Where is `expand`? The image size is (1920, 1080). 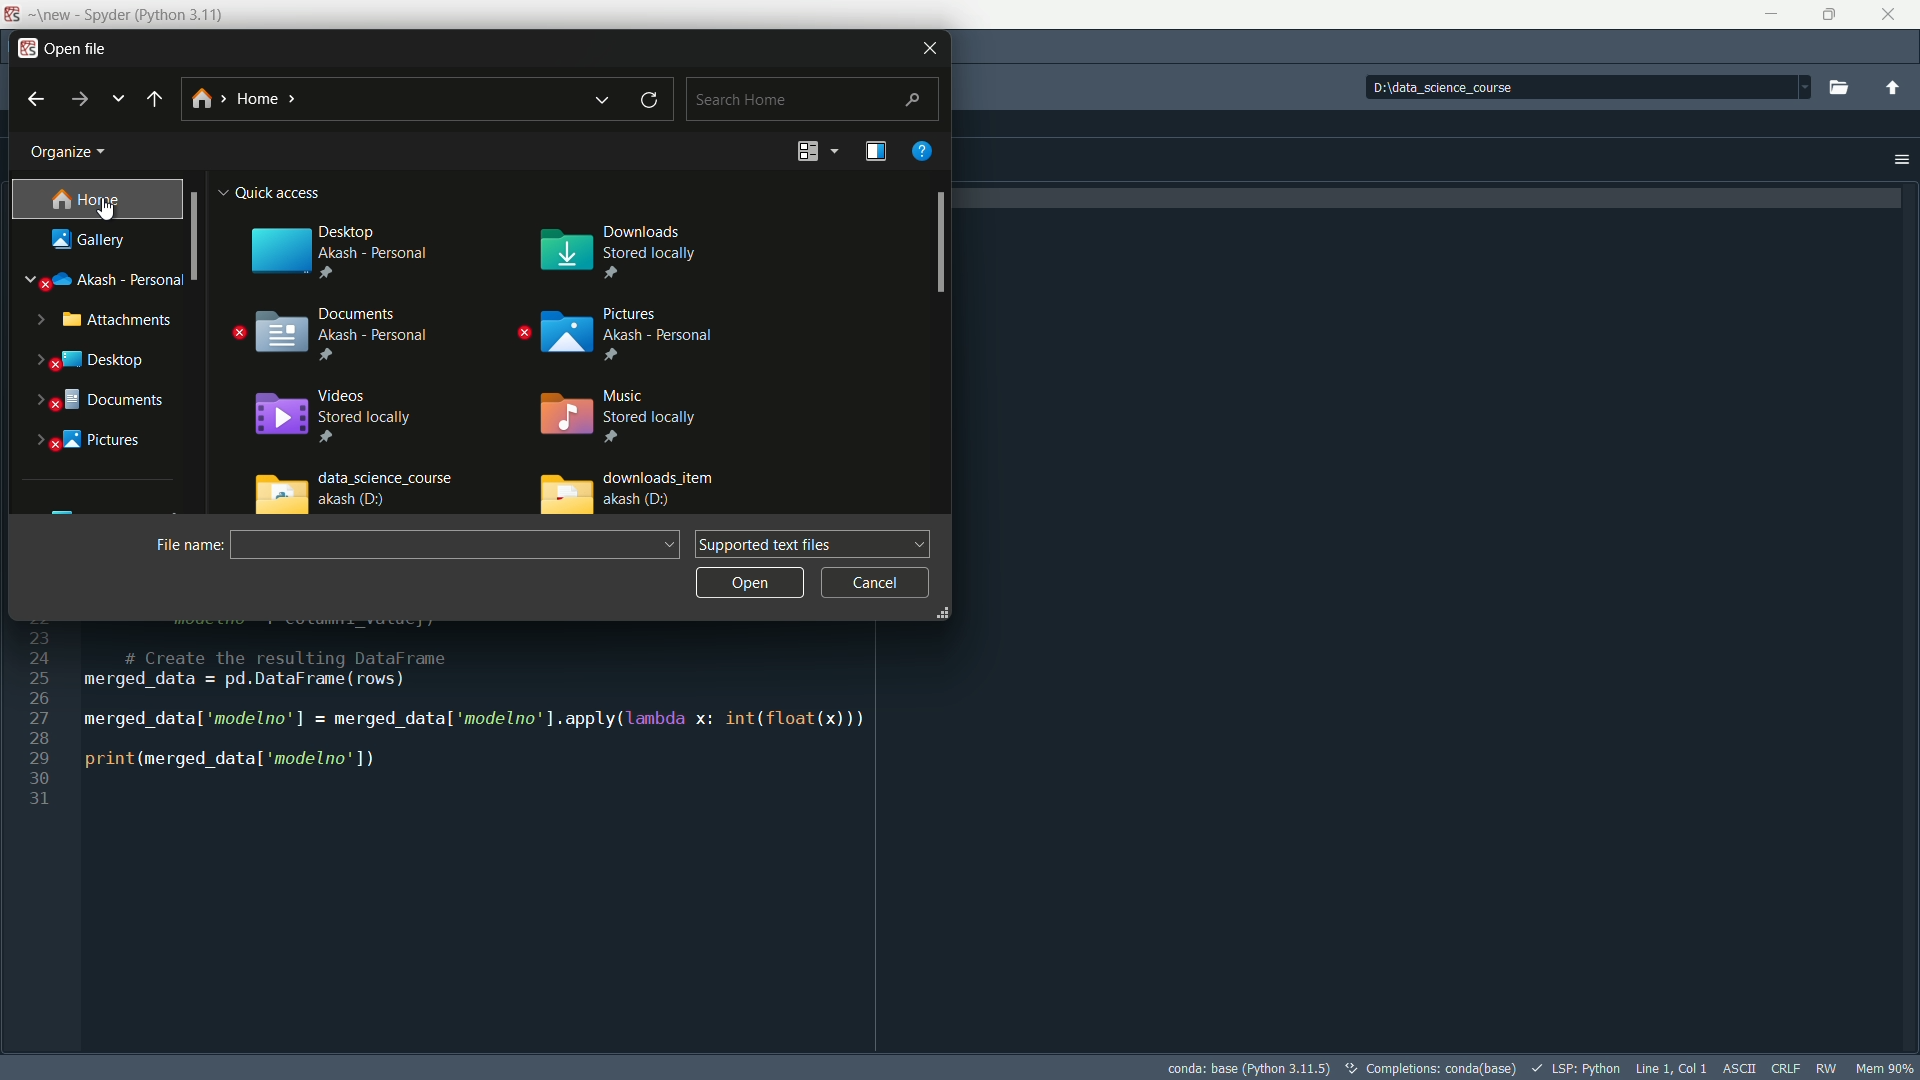
expand is located at coordinates (37, 361).